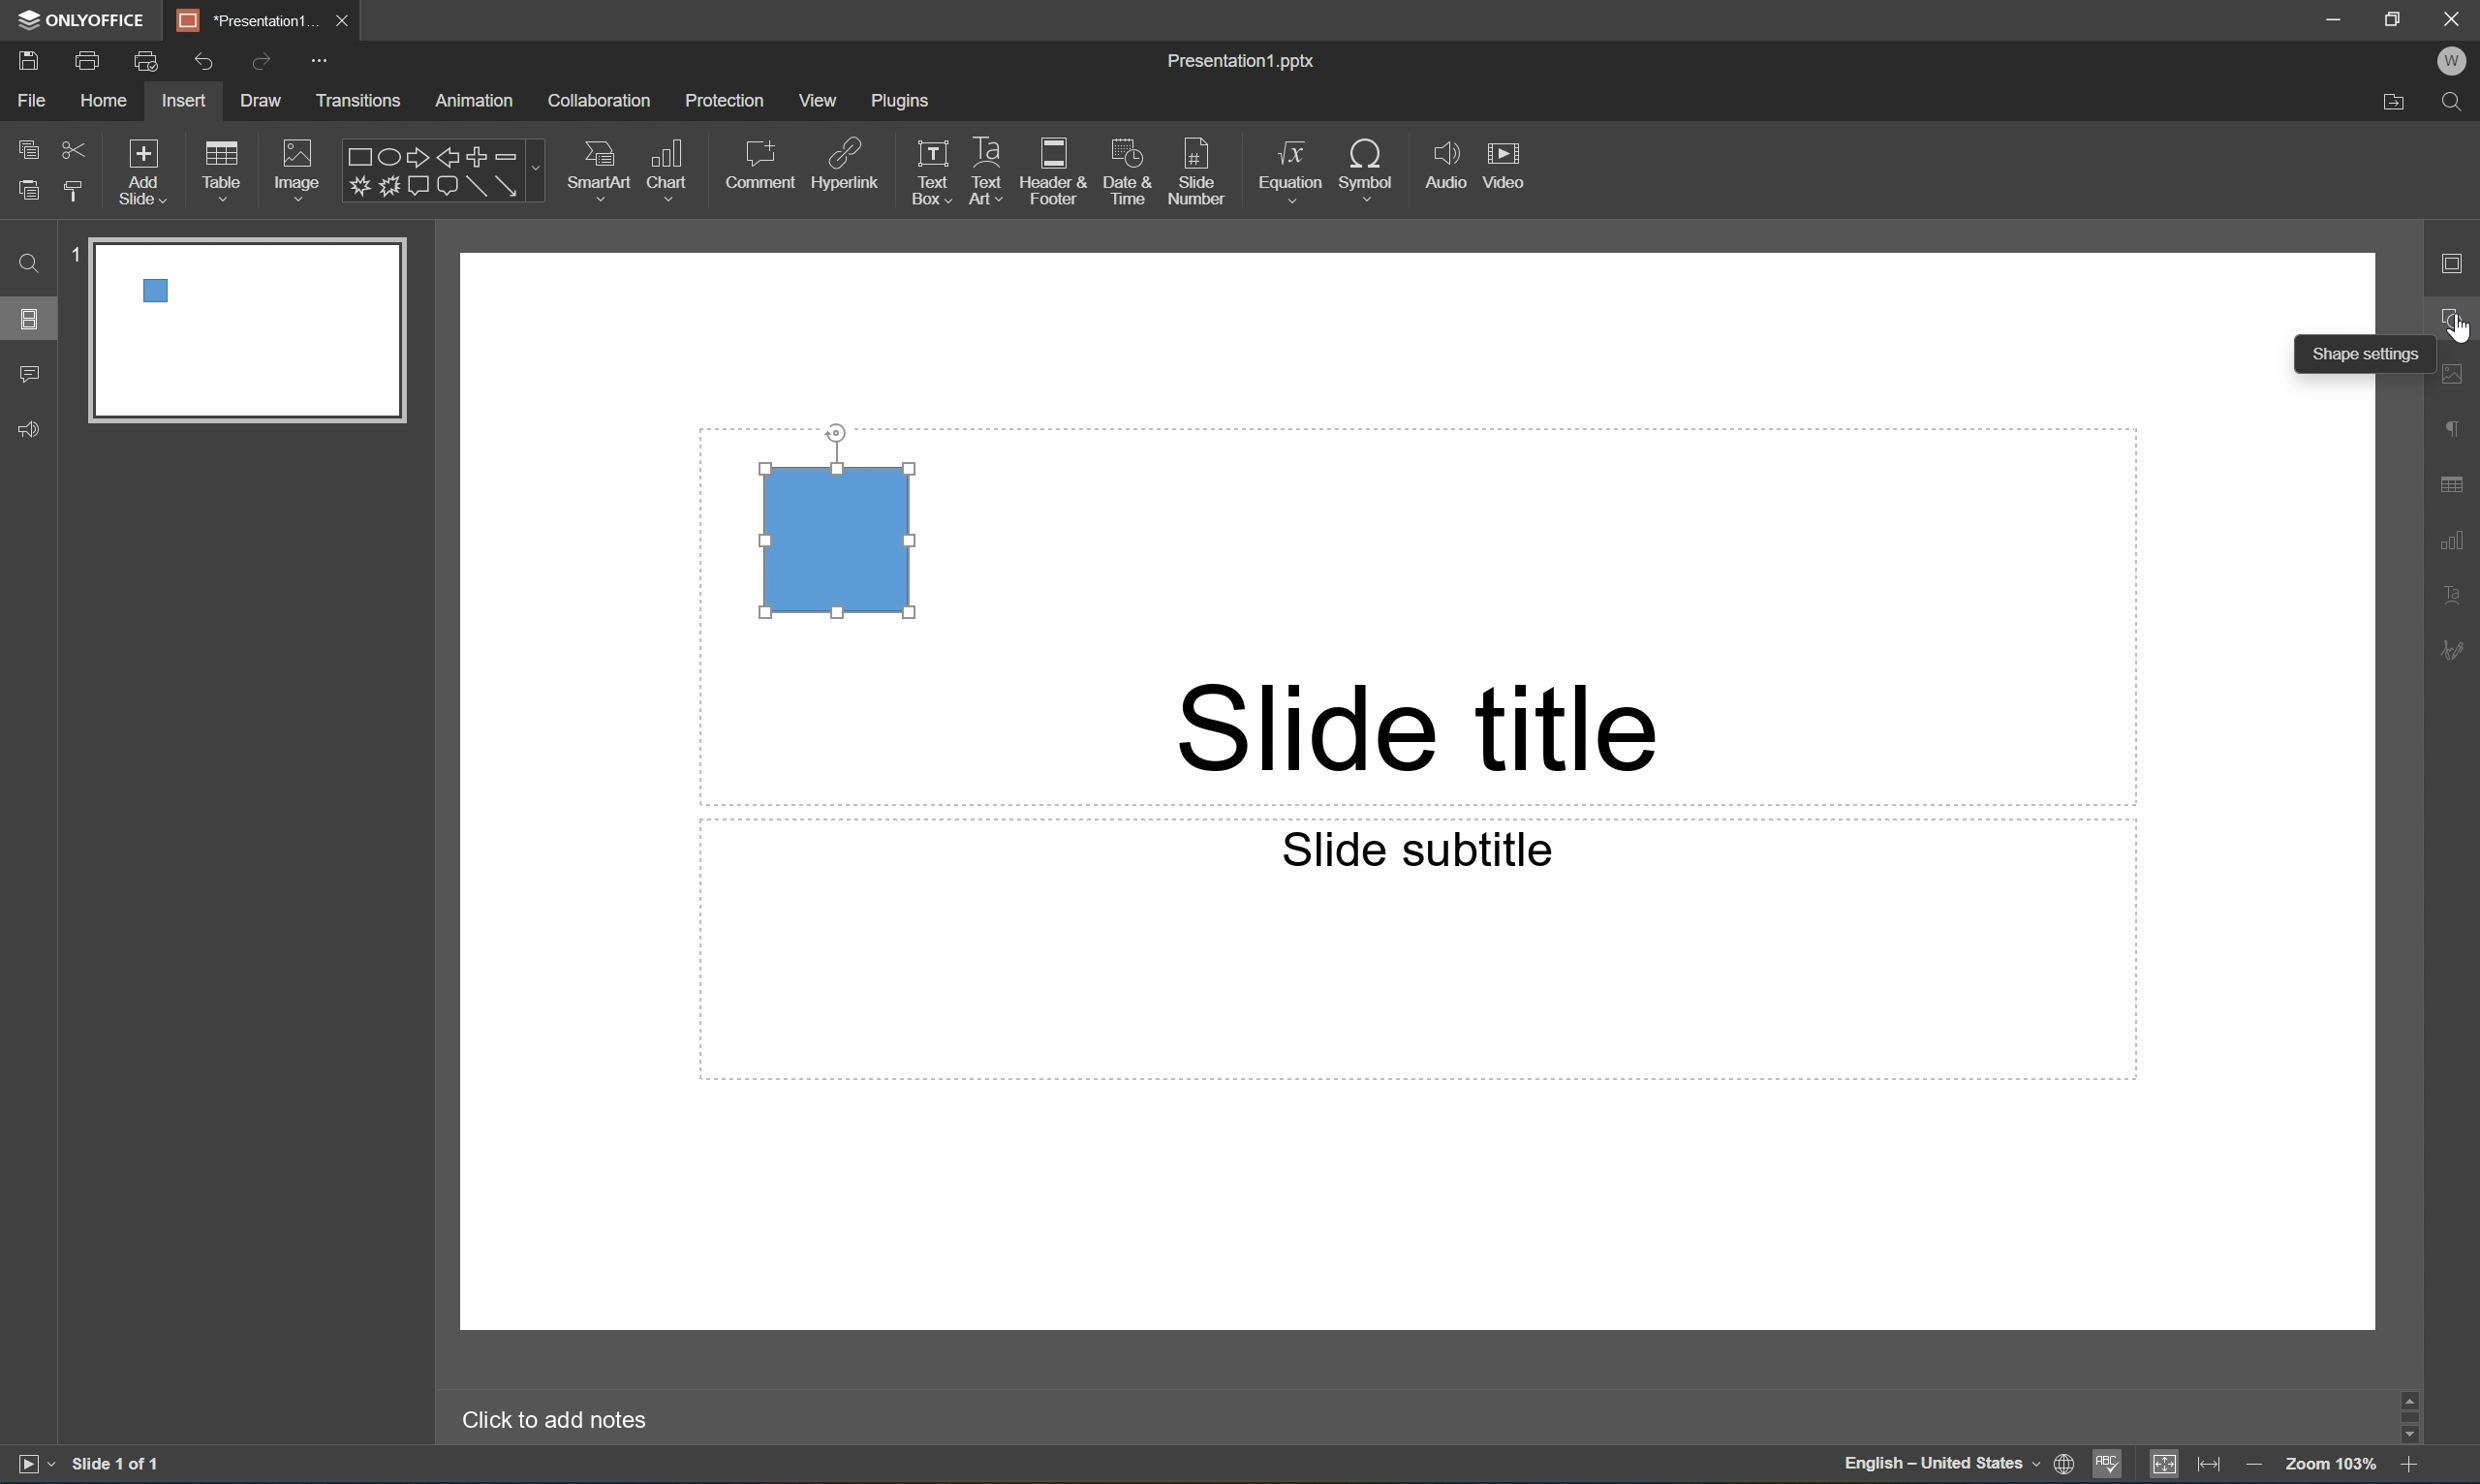 The width and height of the screenshot is (2480, 1484). Describe the element at coordinates (901, 100) in the screenshot. I see `Plugins` at that location.